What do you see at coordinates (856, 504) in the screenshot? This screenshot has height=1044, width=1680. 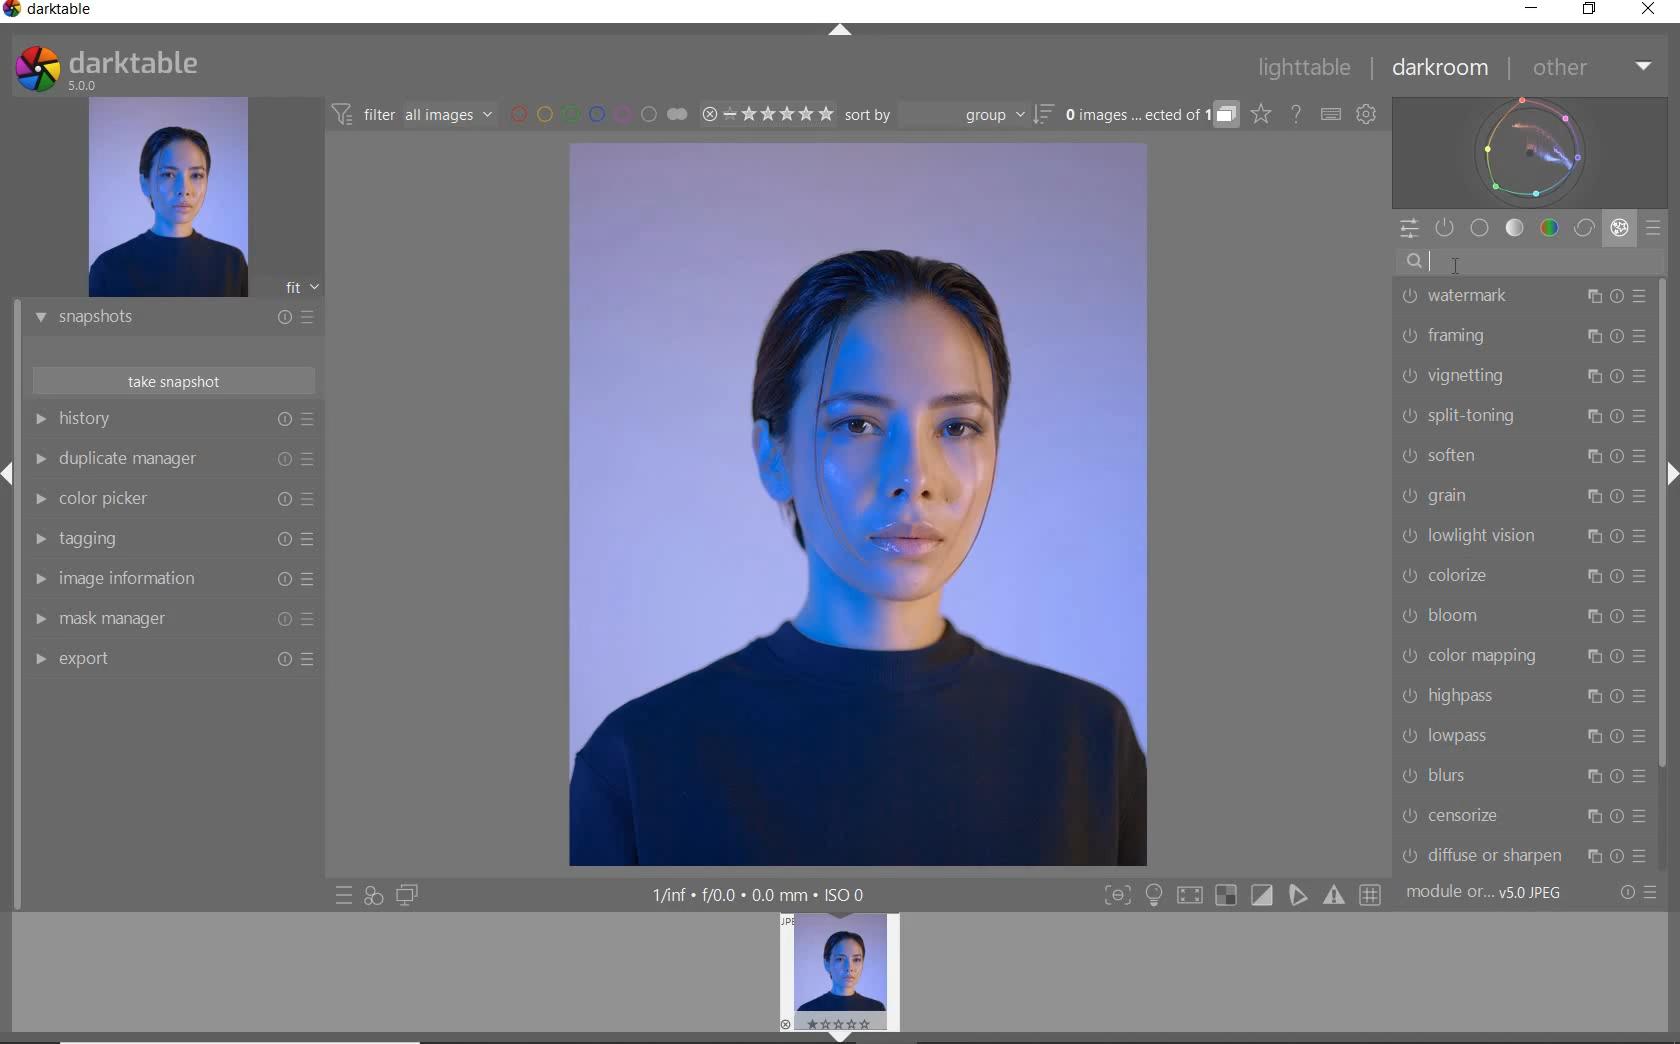 I see `SELECTED IMAGE` at bounding box center [856, 504].